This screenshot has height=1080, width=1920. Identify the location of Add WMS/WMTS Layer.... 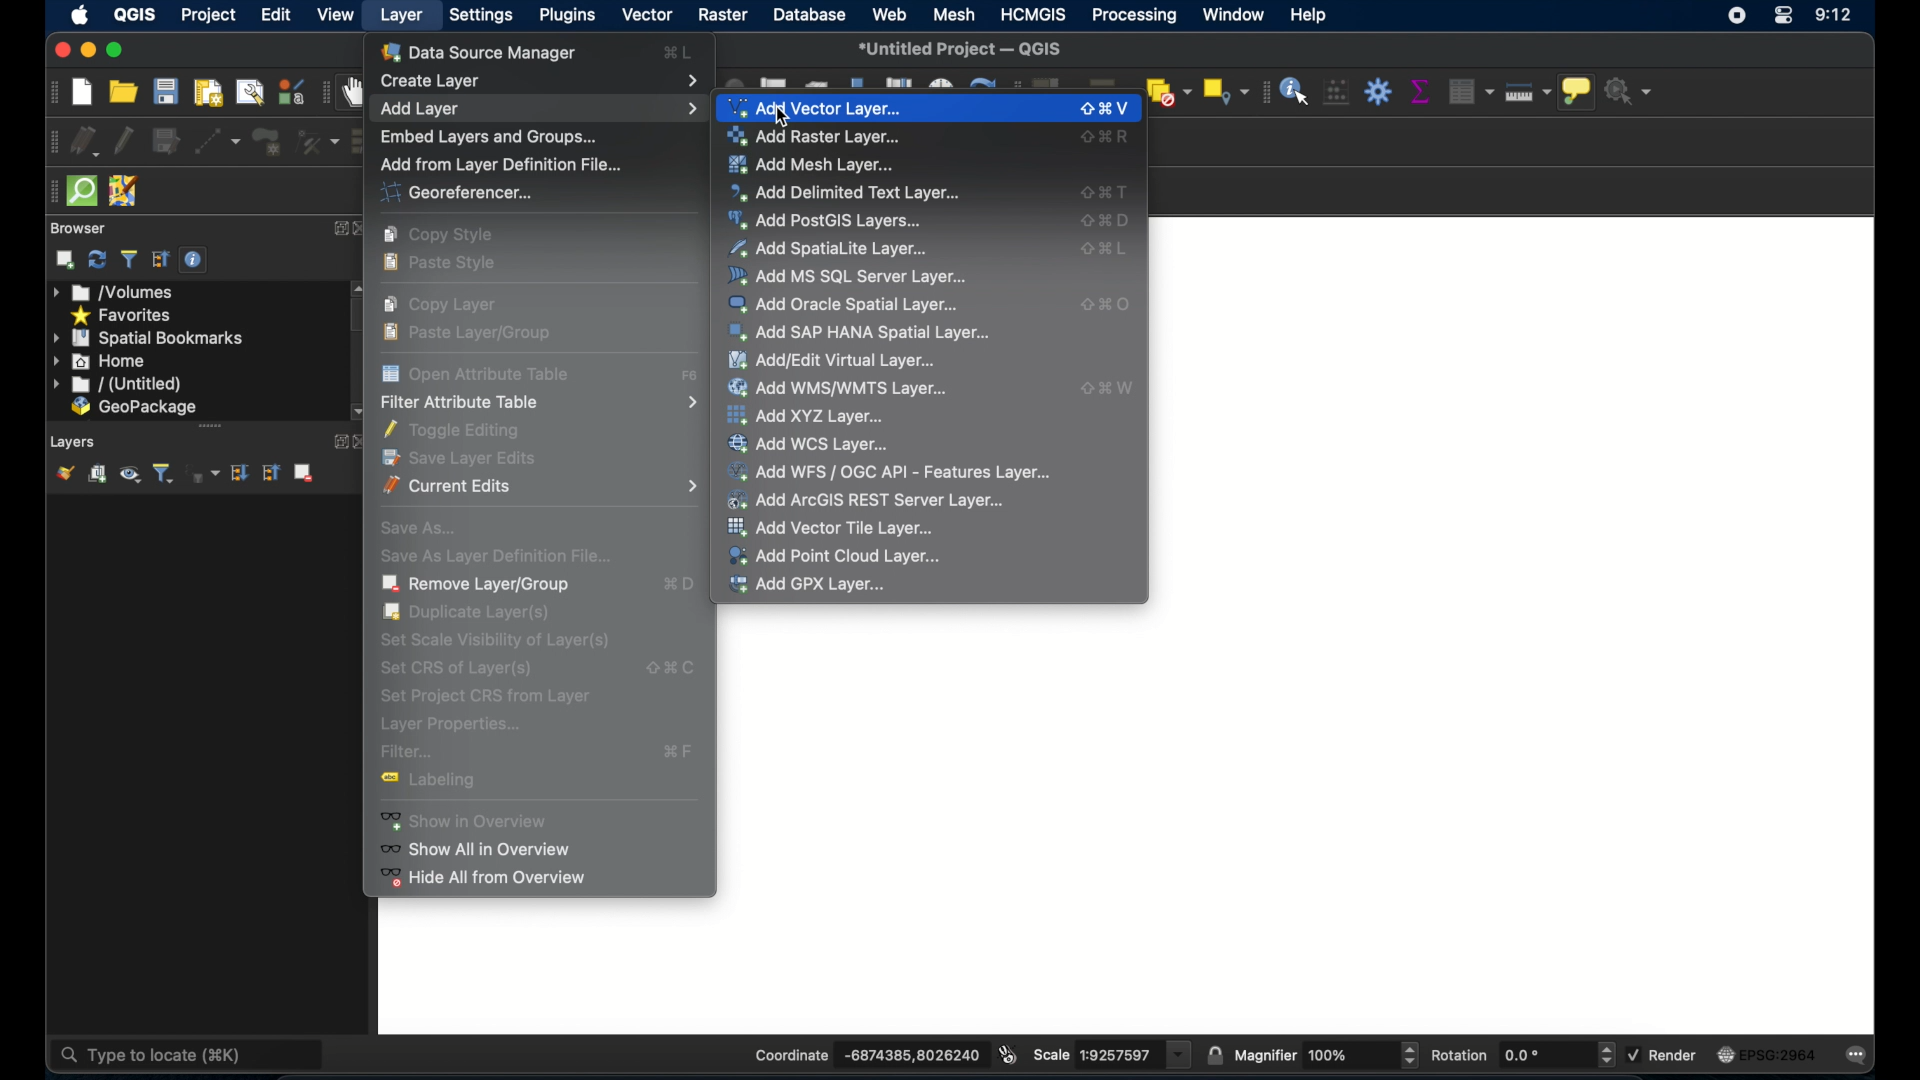
(928, 389).